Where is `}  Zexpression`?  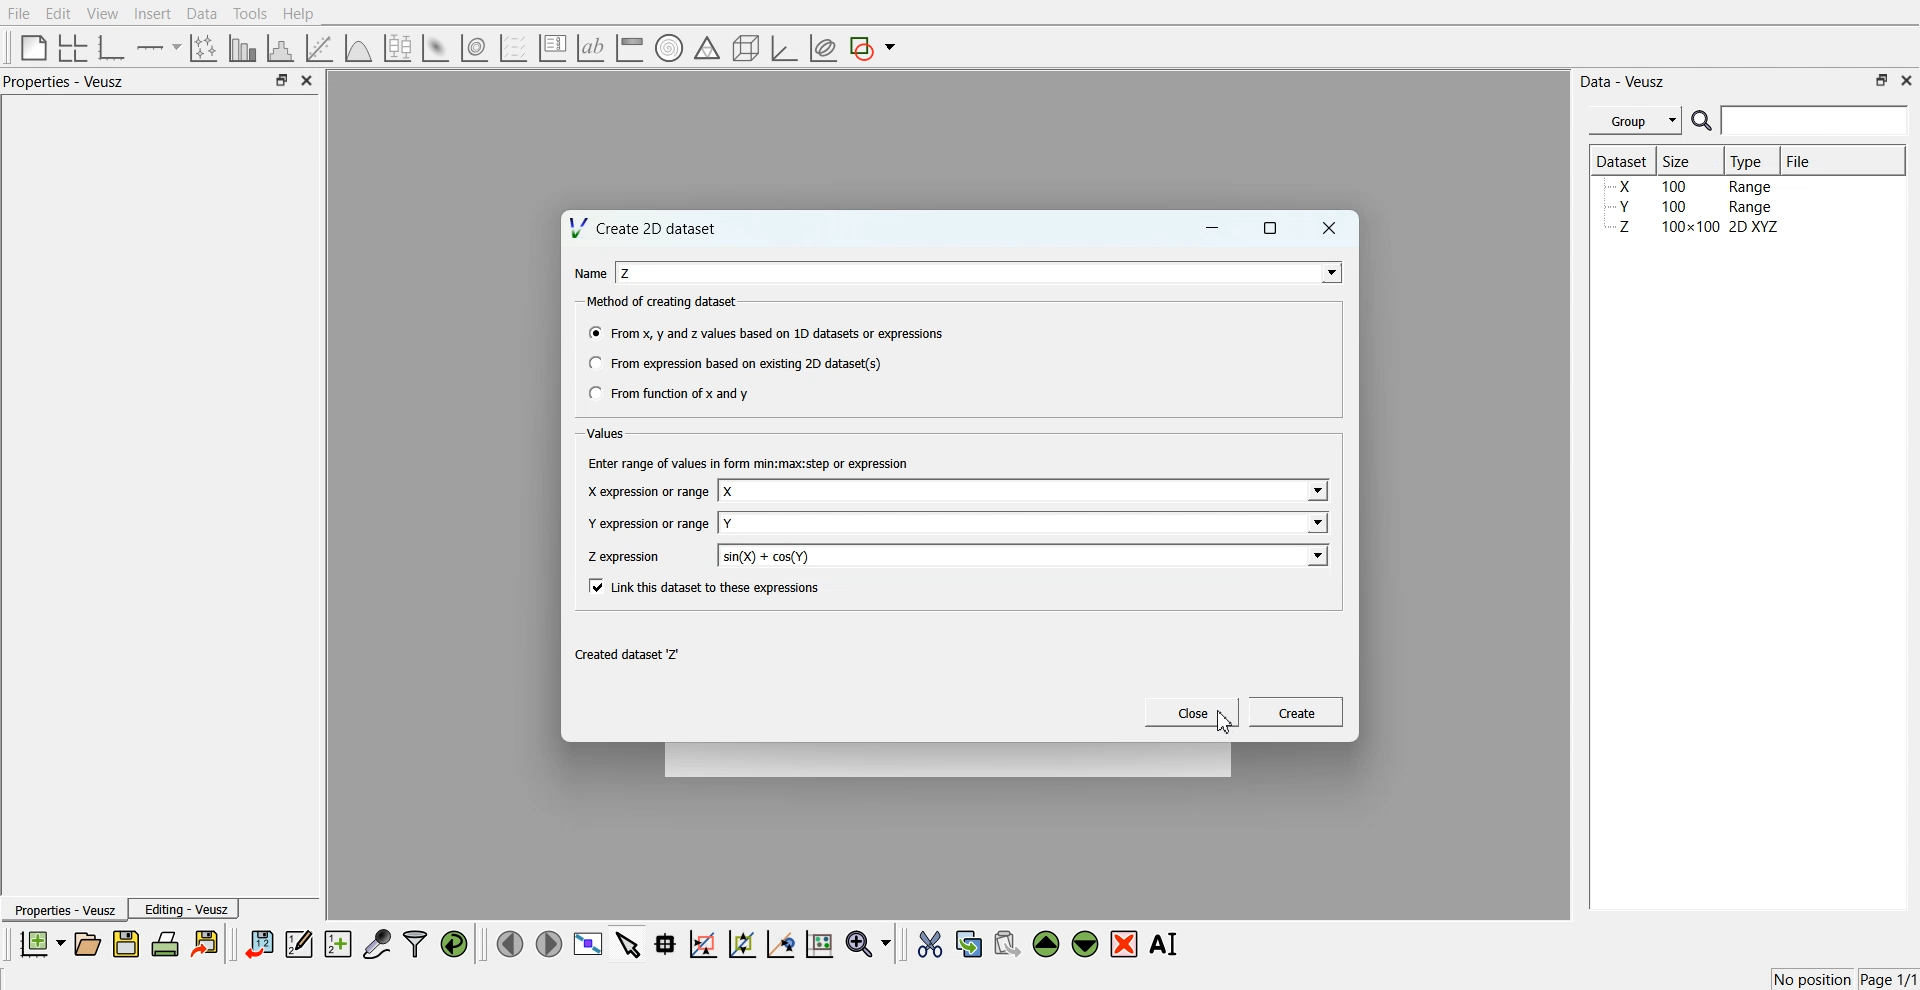
}  Zexpression is located at coordinates (626, 557).